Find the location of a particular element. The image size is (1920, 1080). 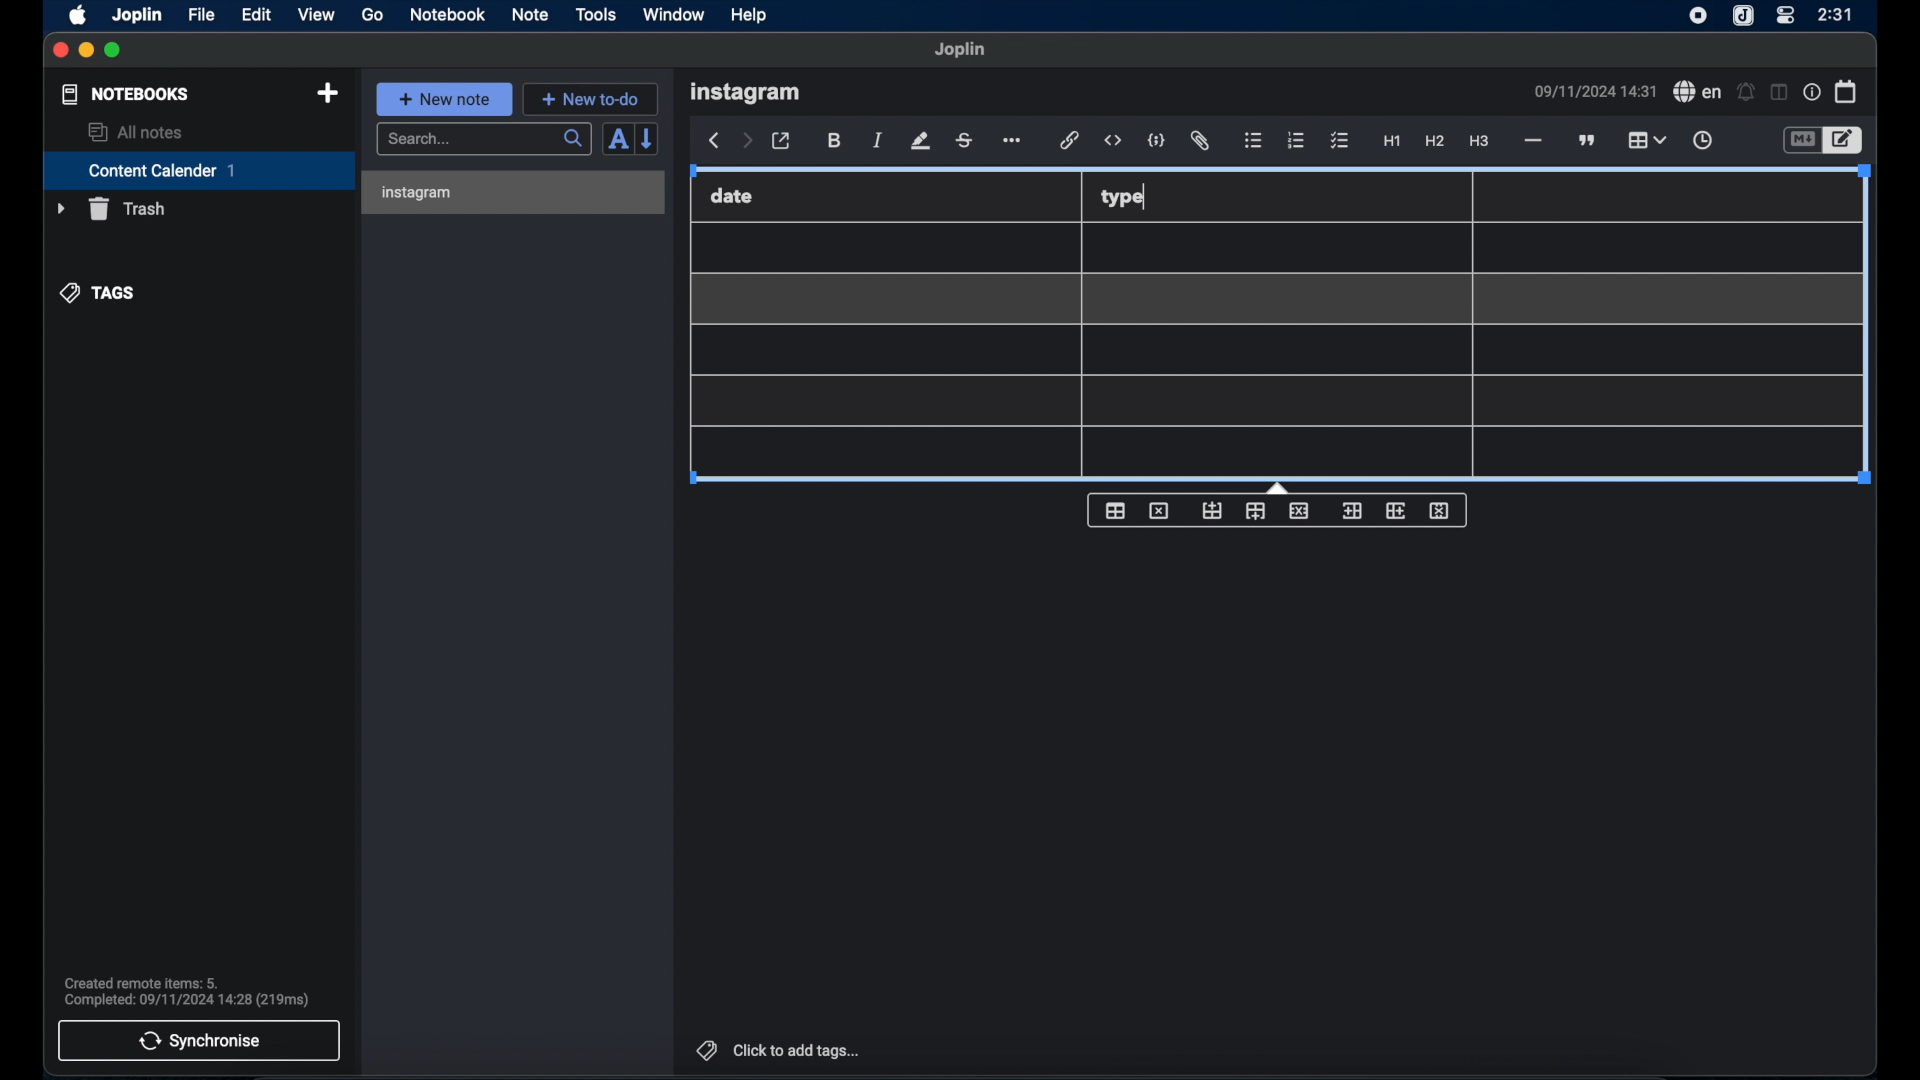

edit is located at coordinates (258, 16).